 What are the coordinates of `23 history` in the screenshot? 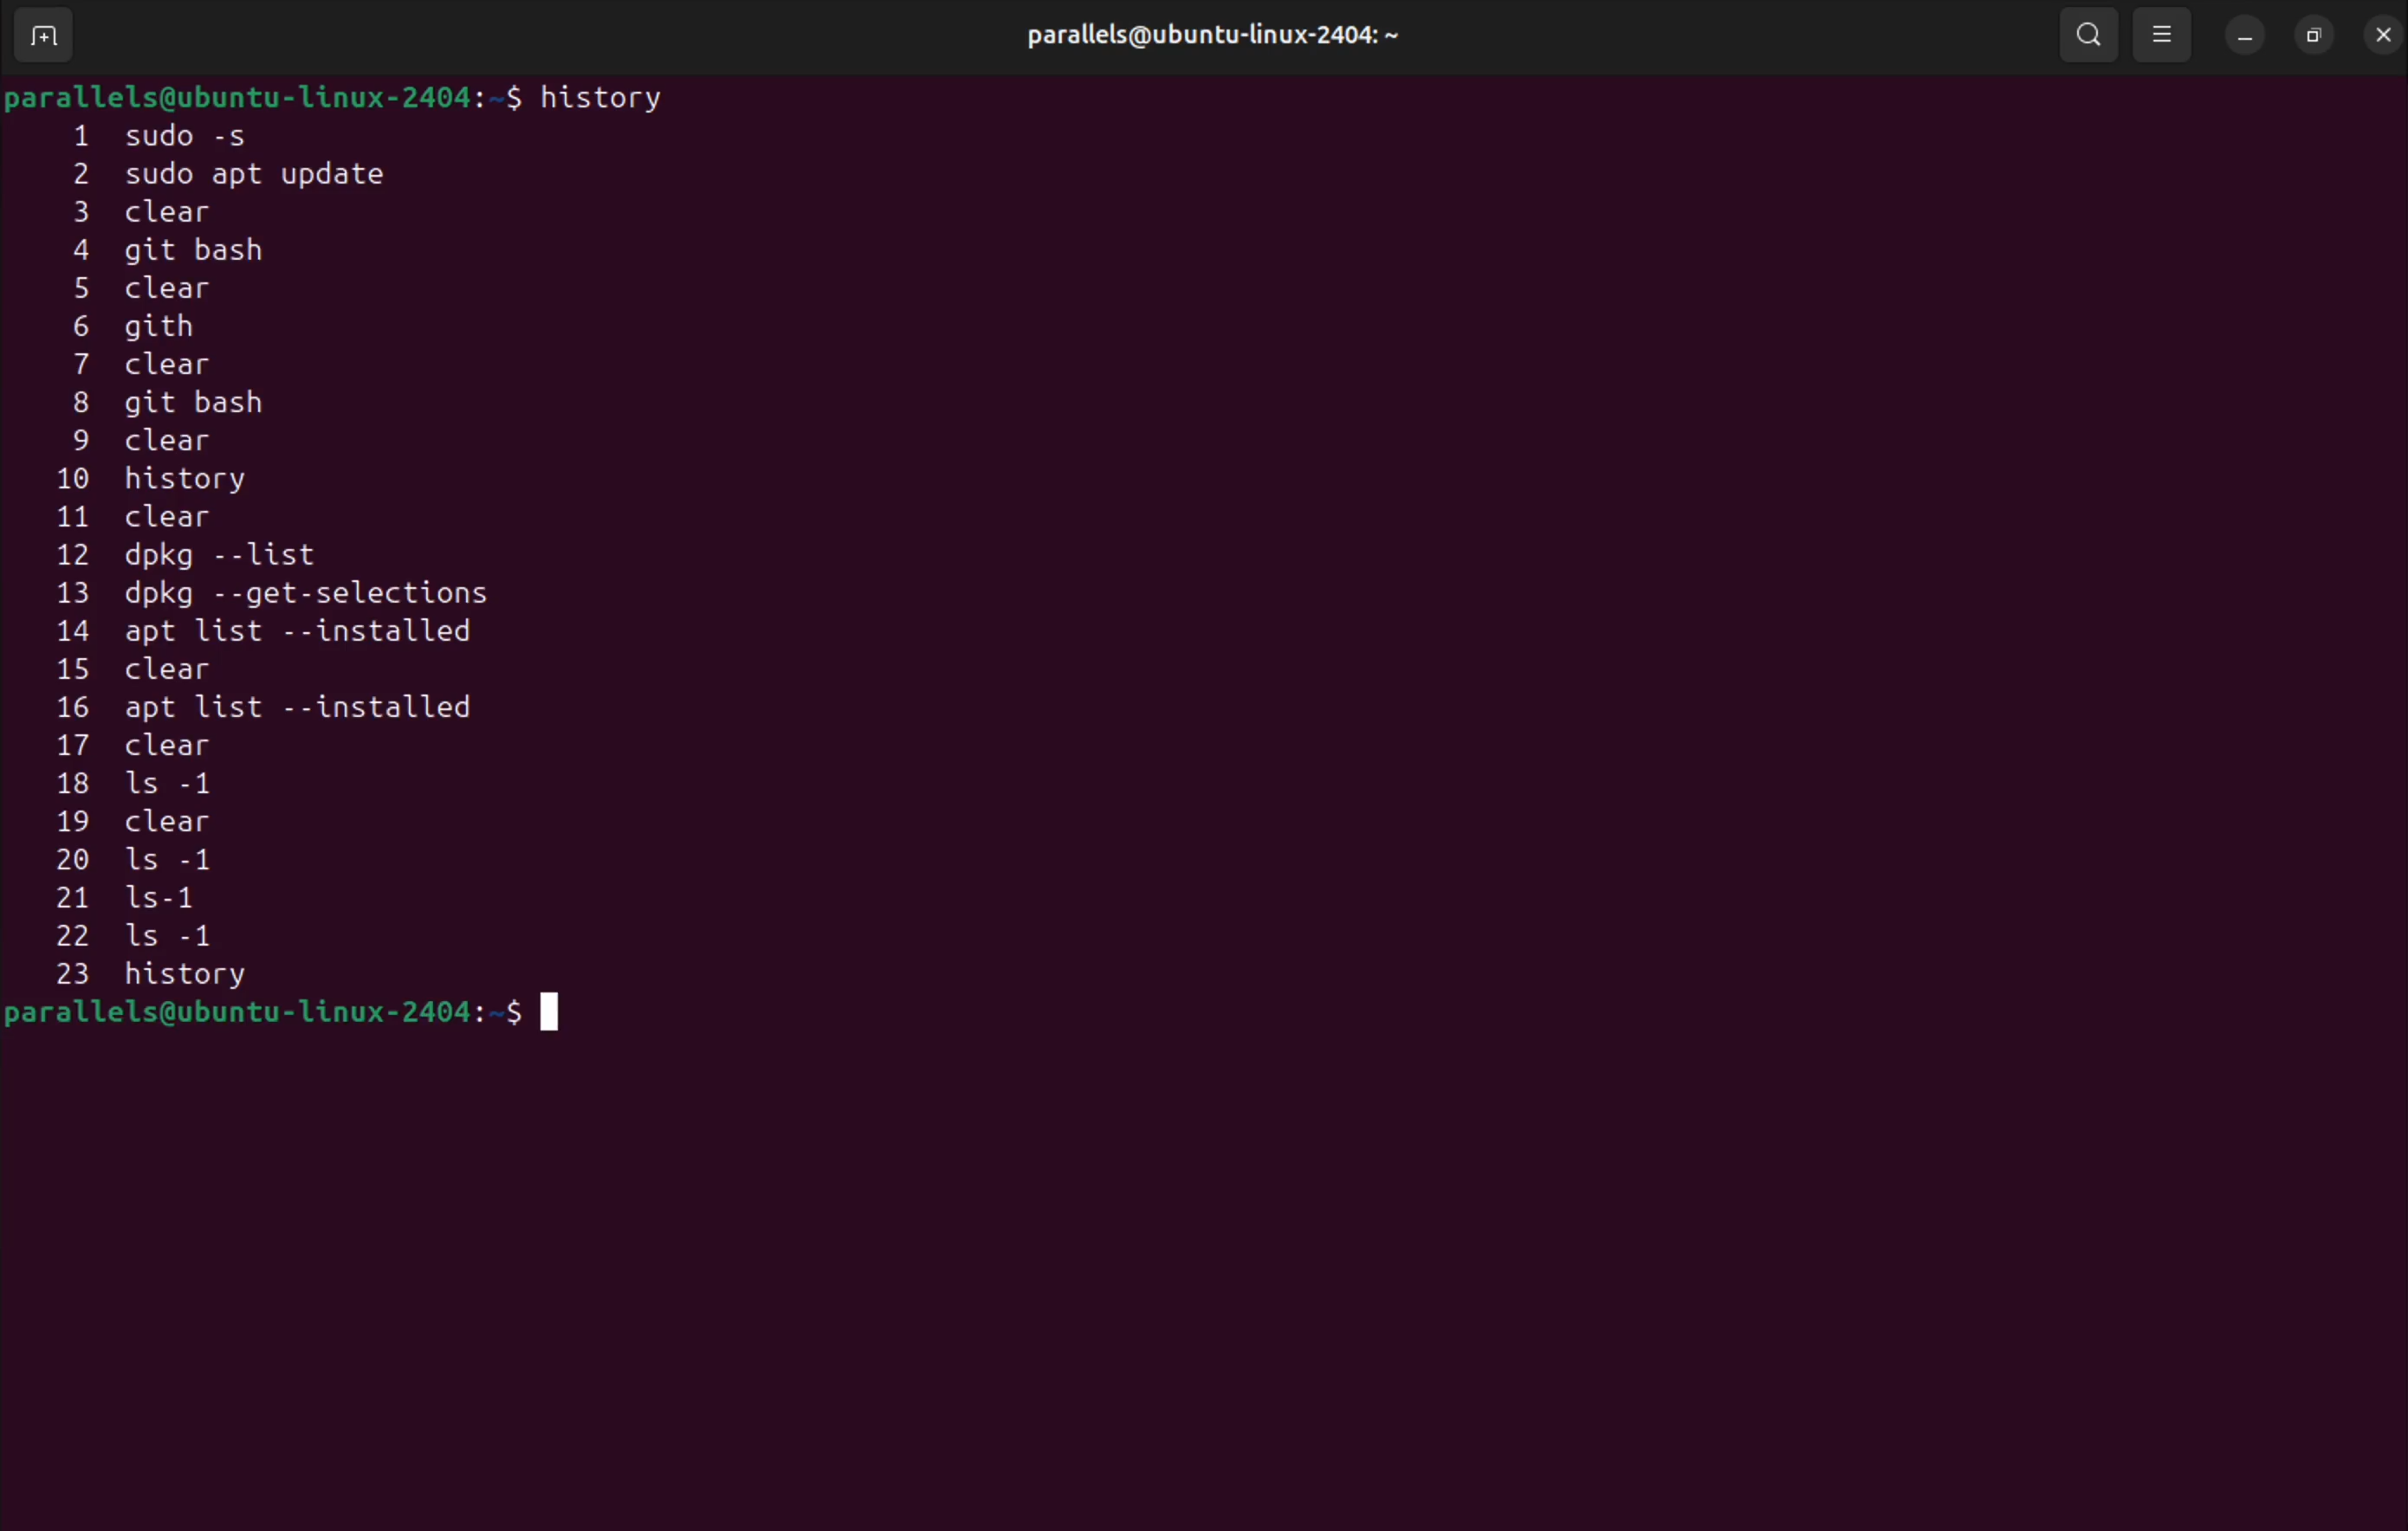 It's located at (205, 977).